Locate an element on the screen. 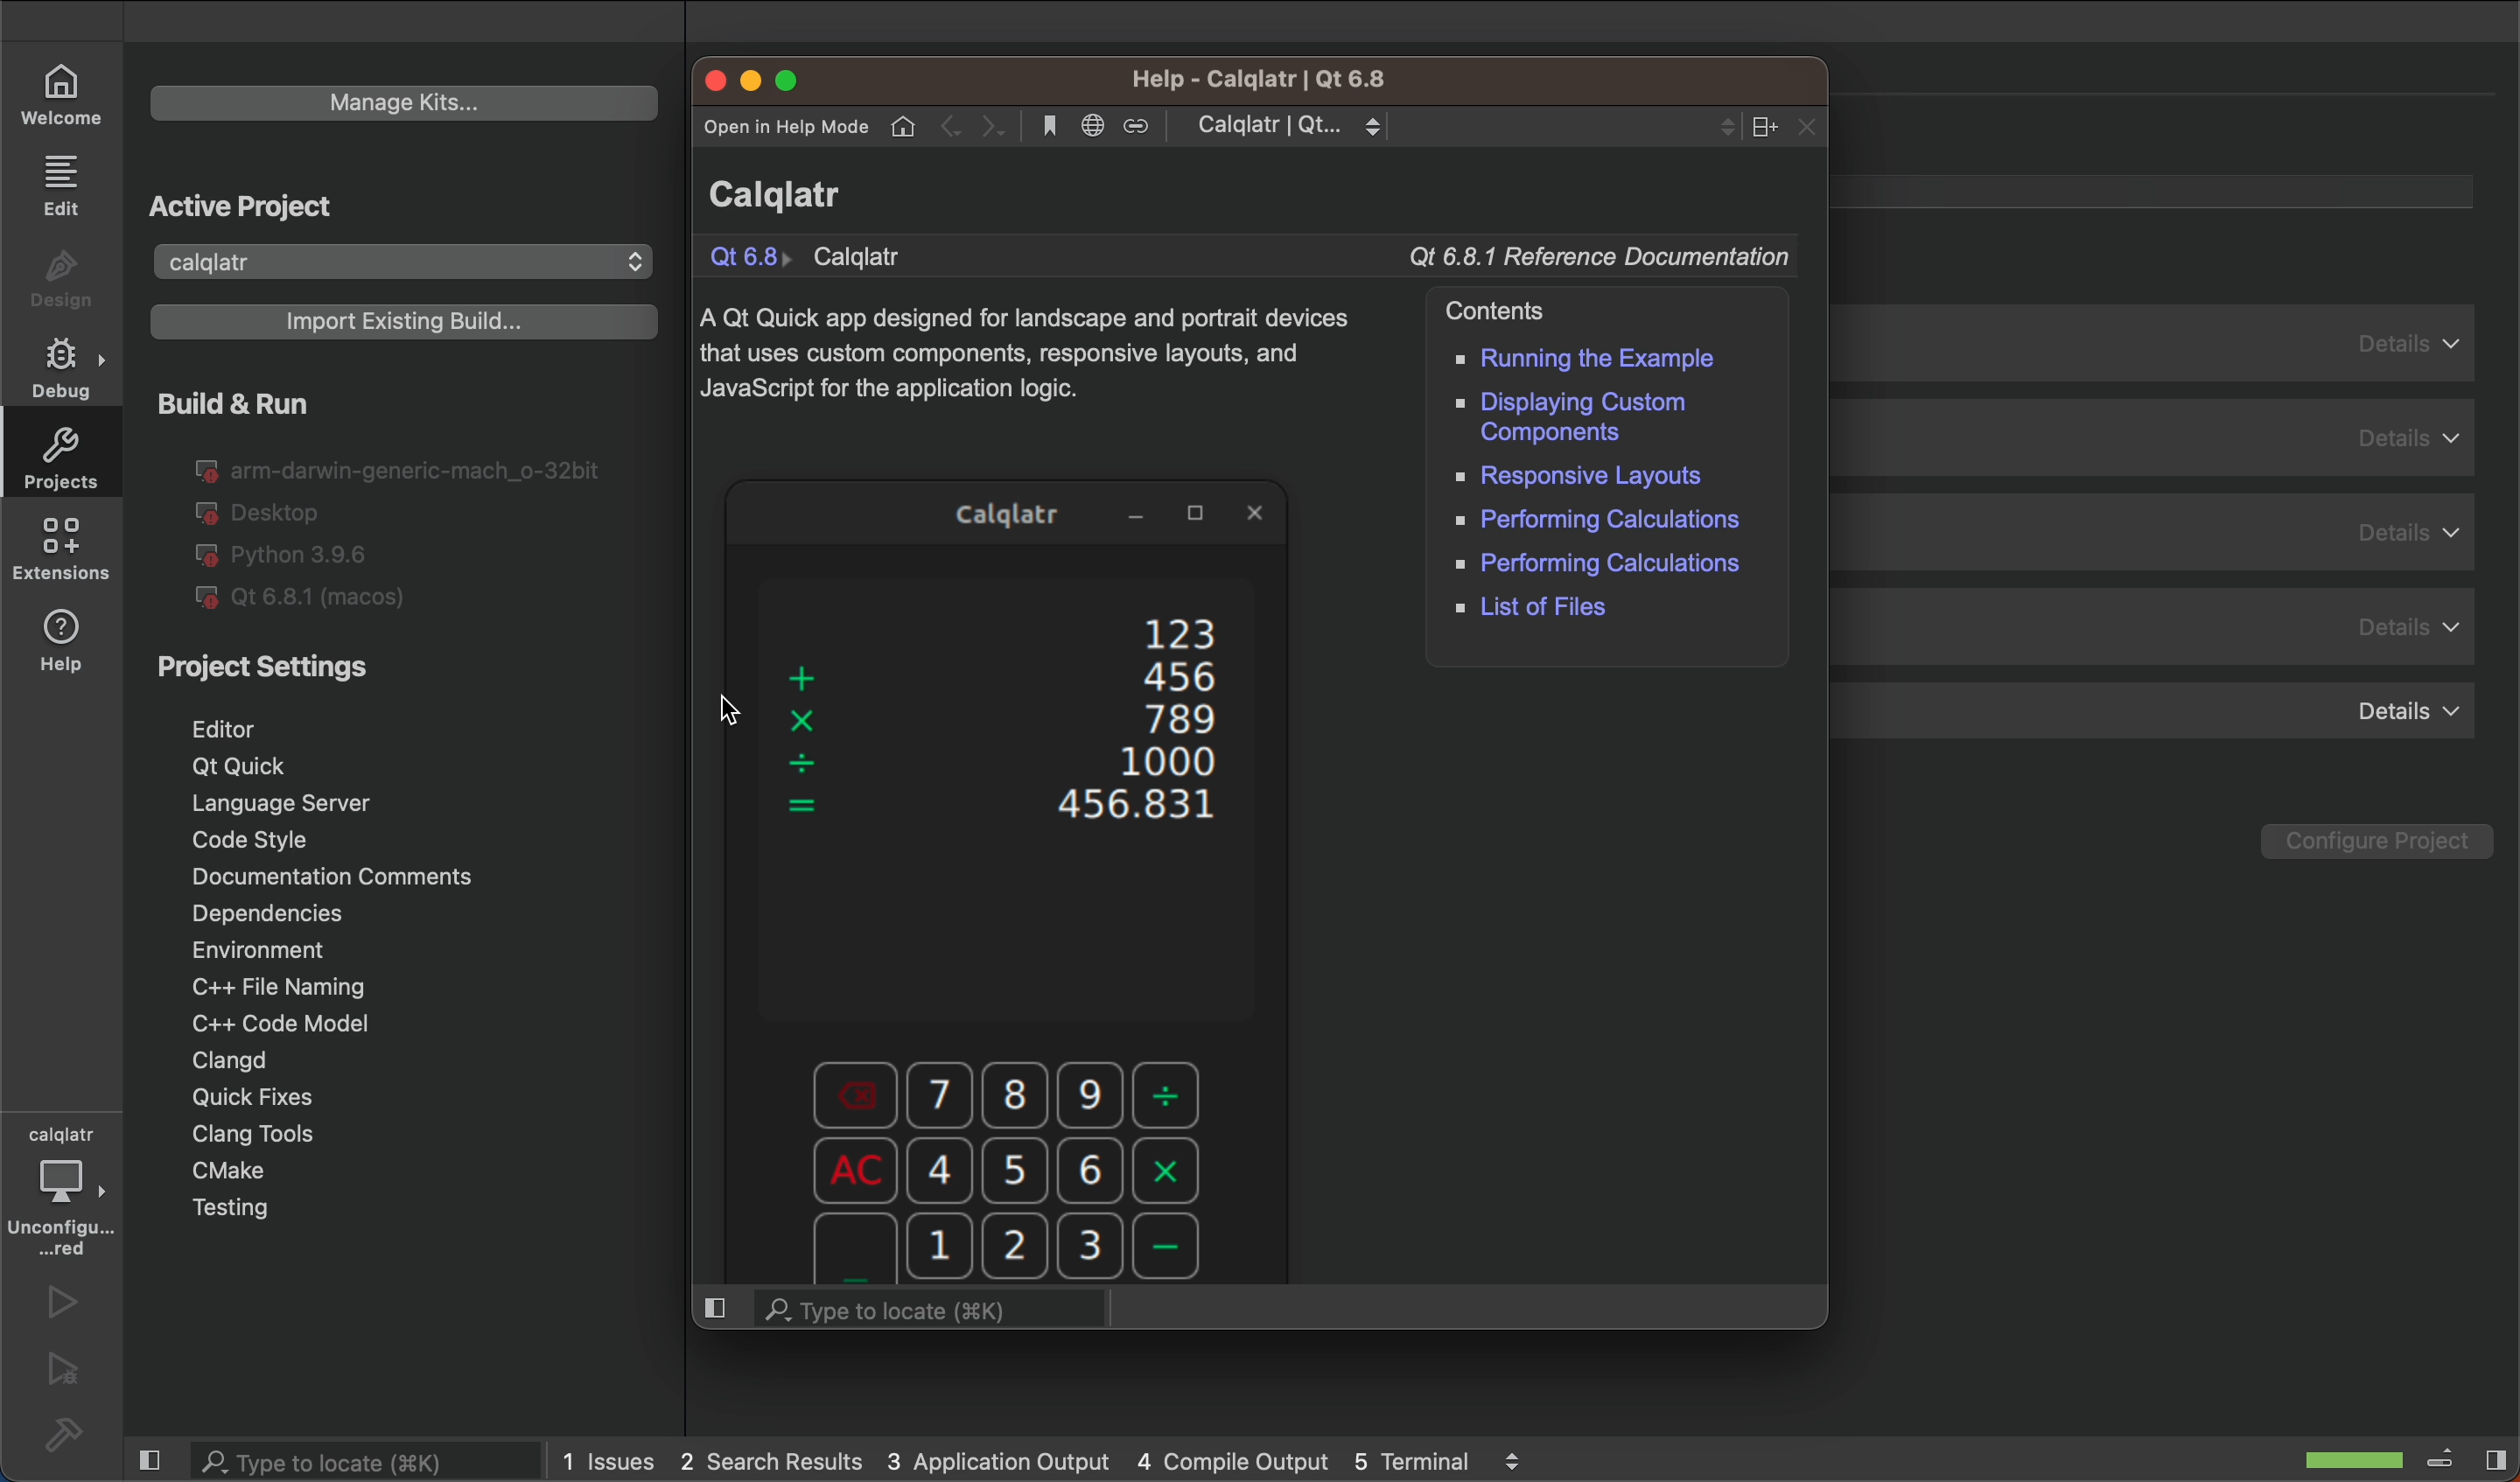  details is located at coordinates (2156, 440).